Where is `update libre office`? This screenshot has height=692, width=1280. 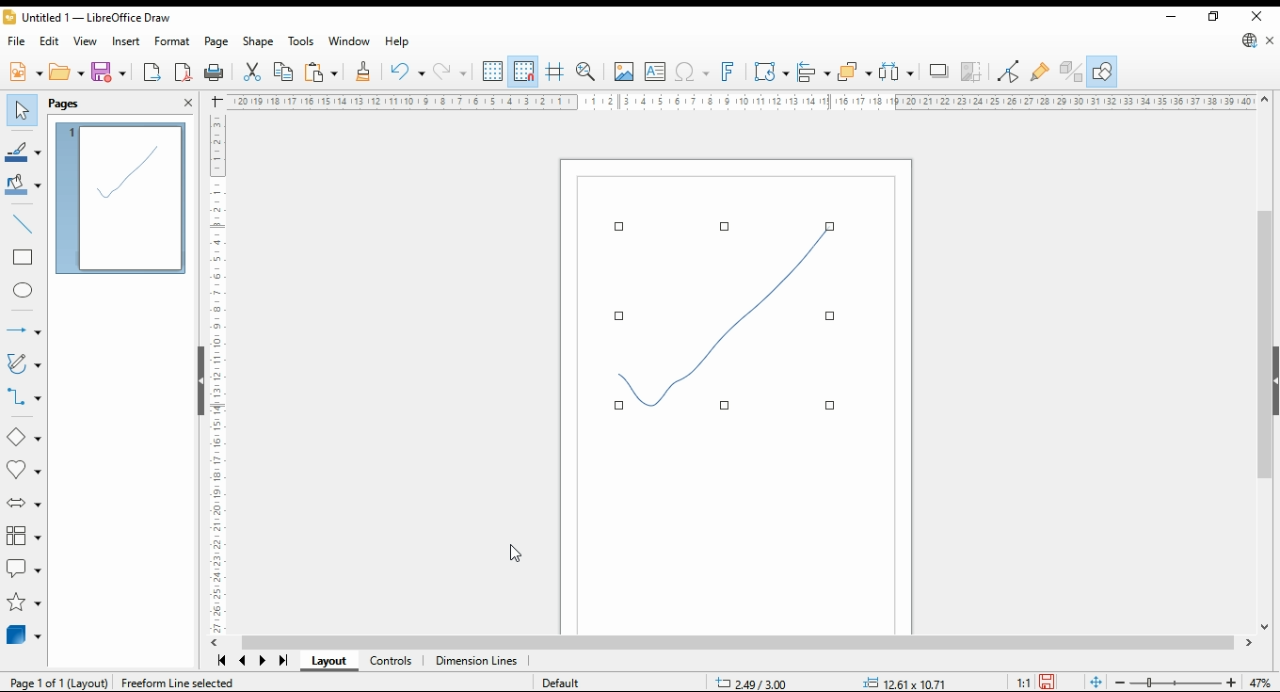
update libre office is located at coordinates (1248, 40).